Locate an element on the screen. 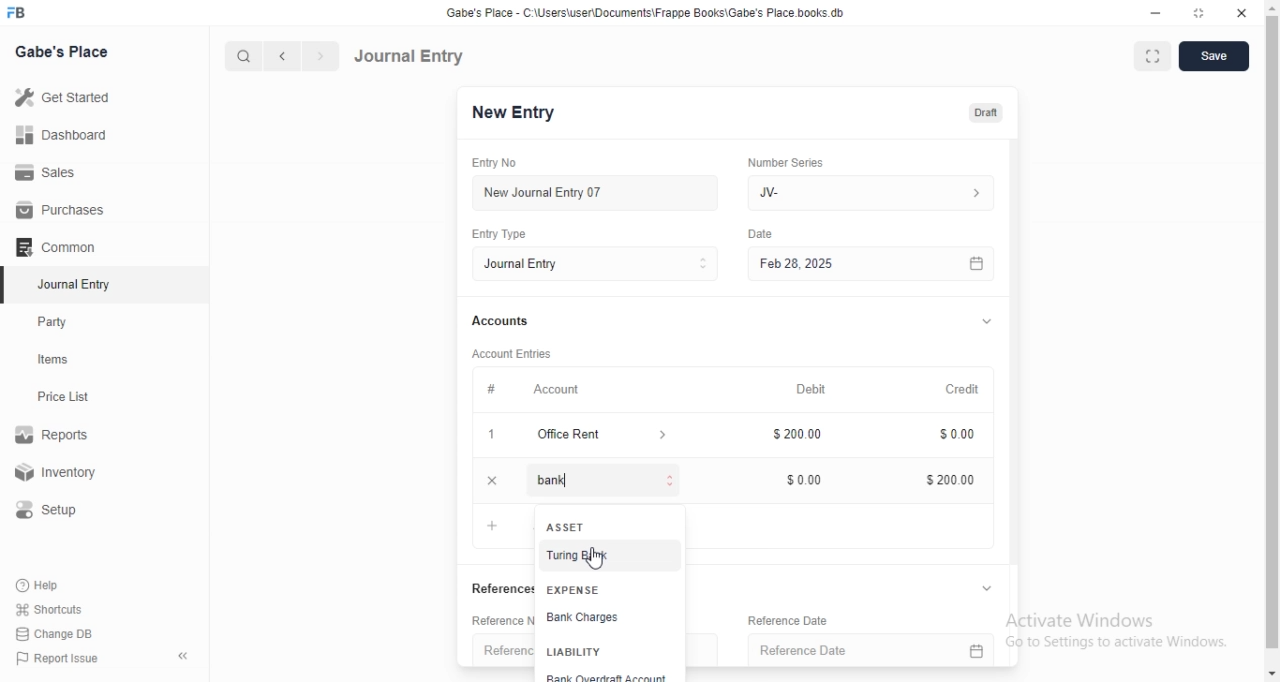 This screenshot has width=1280, height=682. Reference Number is located at coordinates (505, 622).